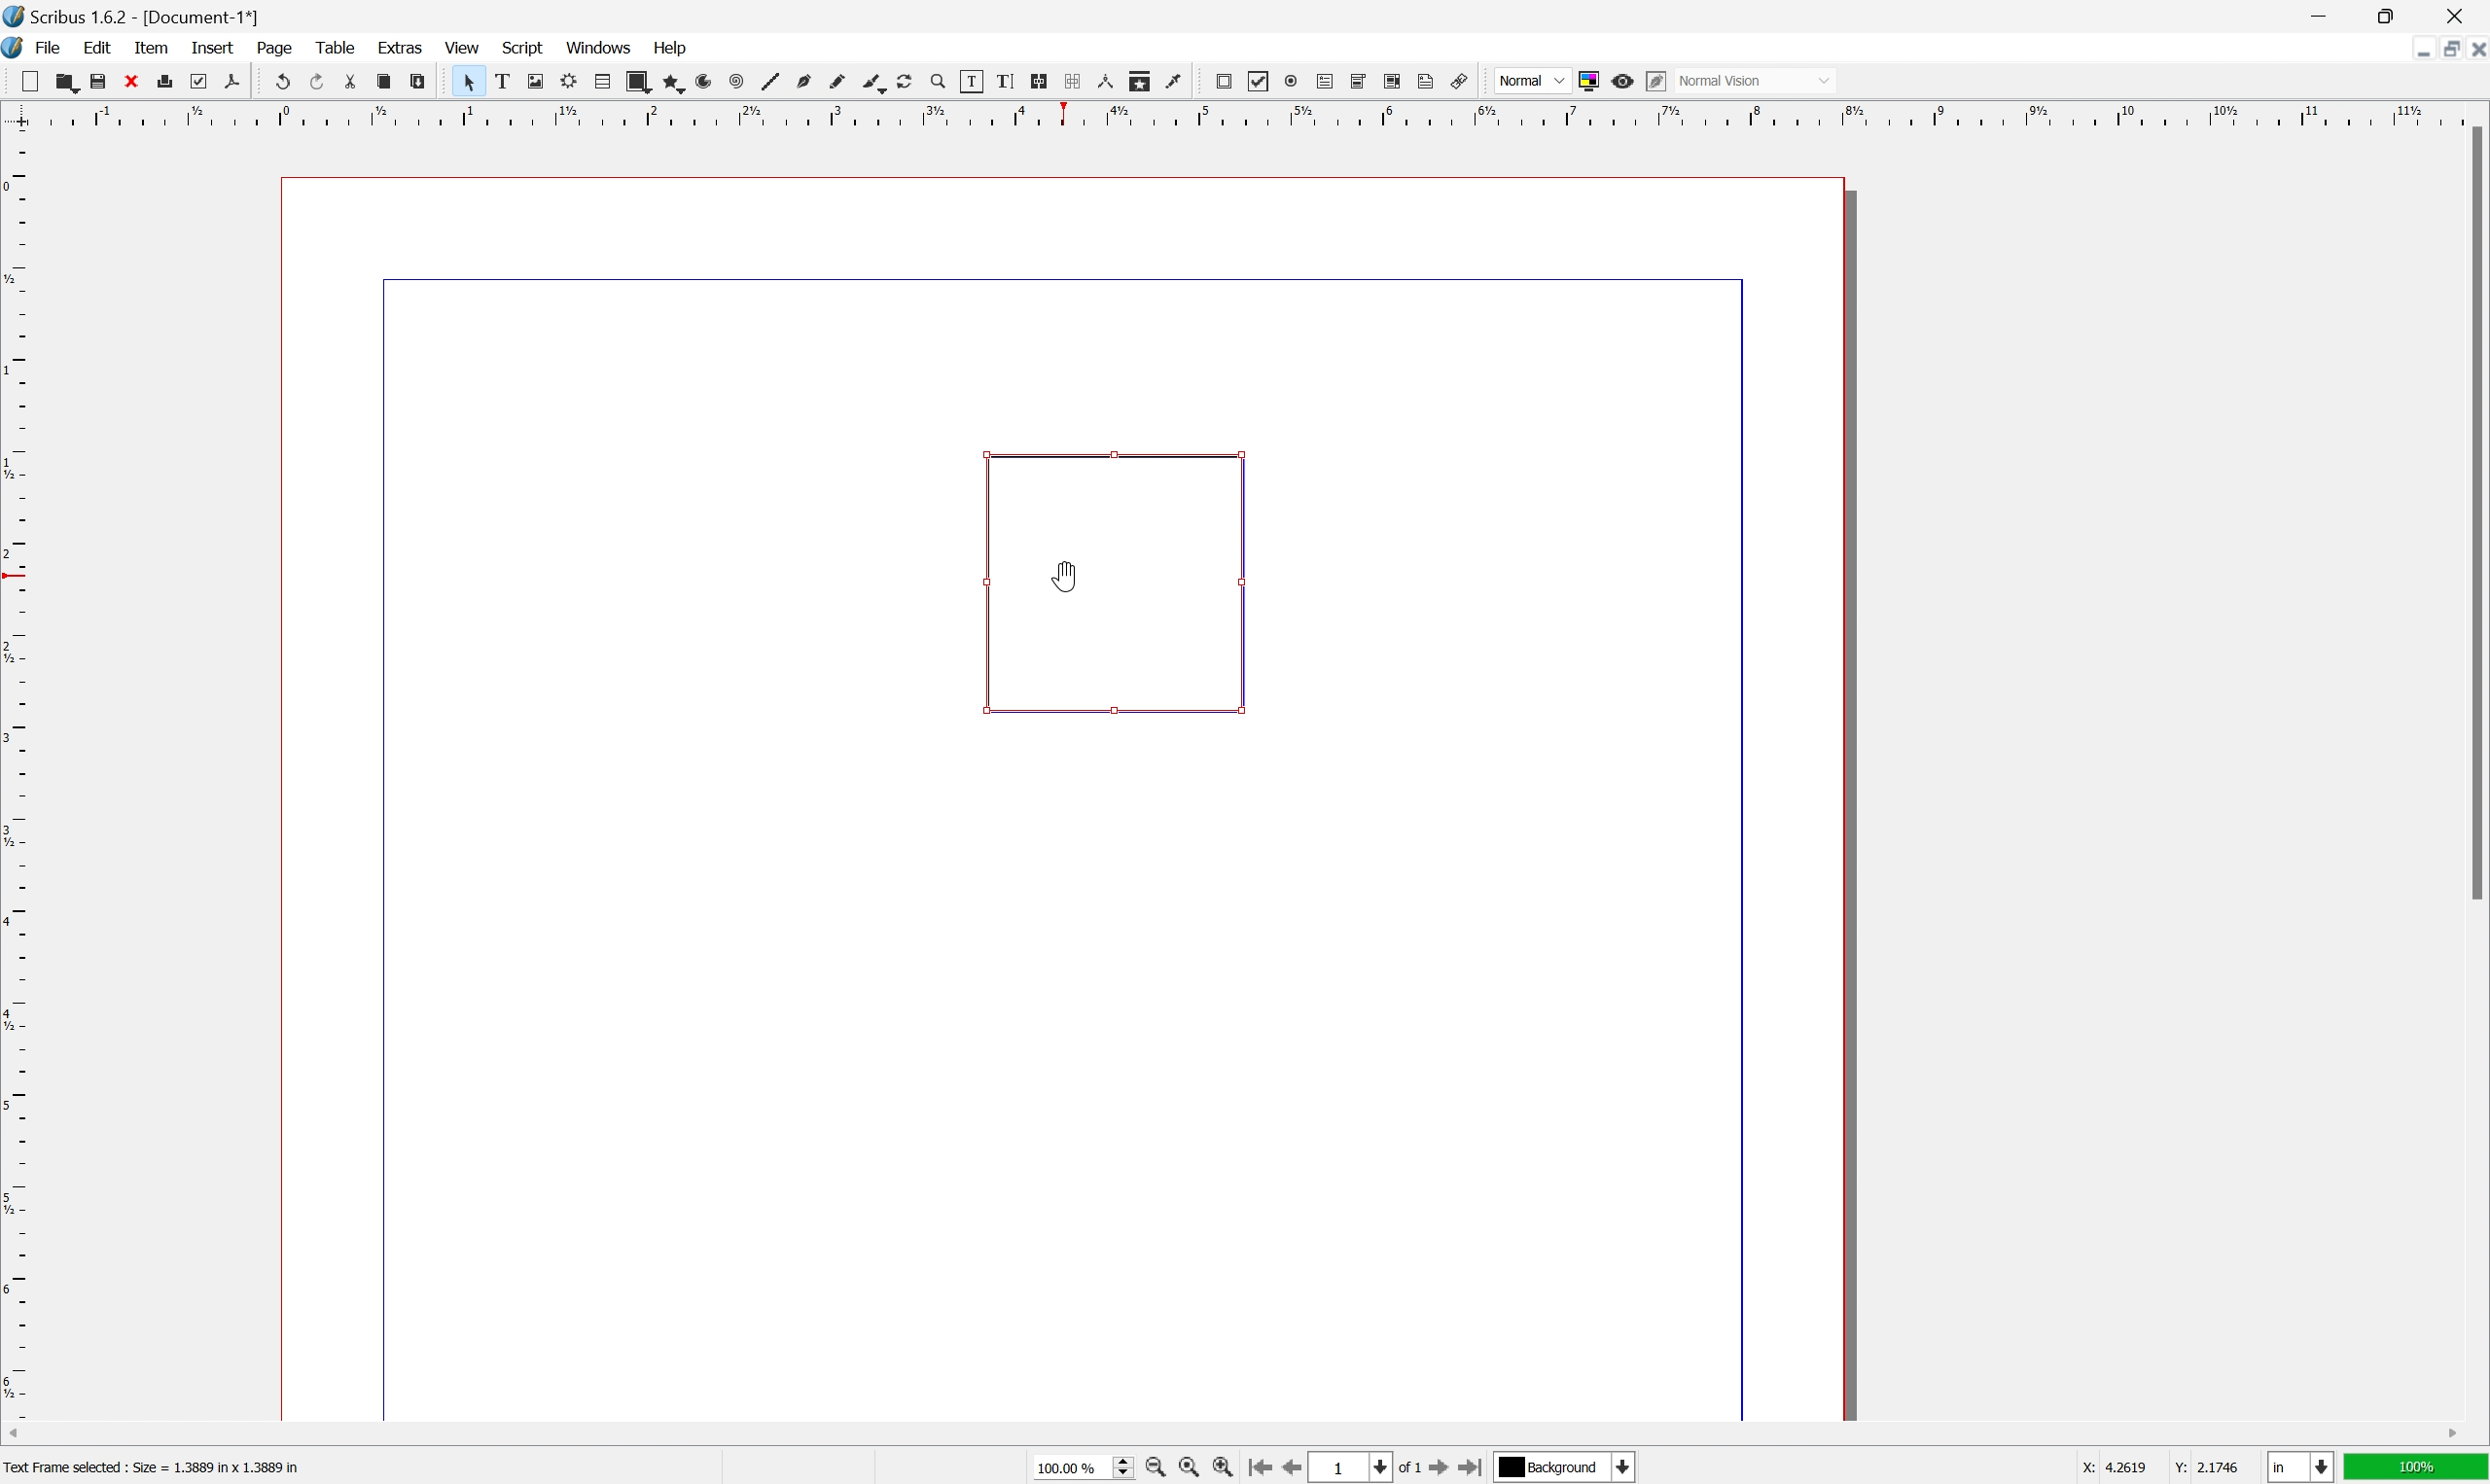 Image resolution: width=2490 pixels, height=1484 pixels. I want to click on shape, so click(638, 81).